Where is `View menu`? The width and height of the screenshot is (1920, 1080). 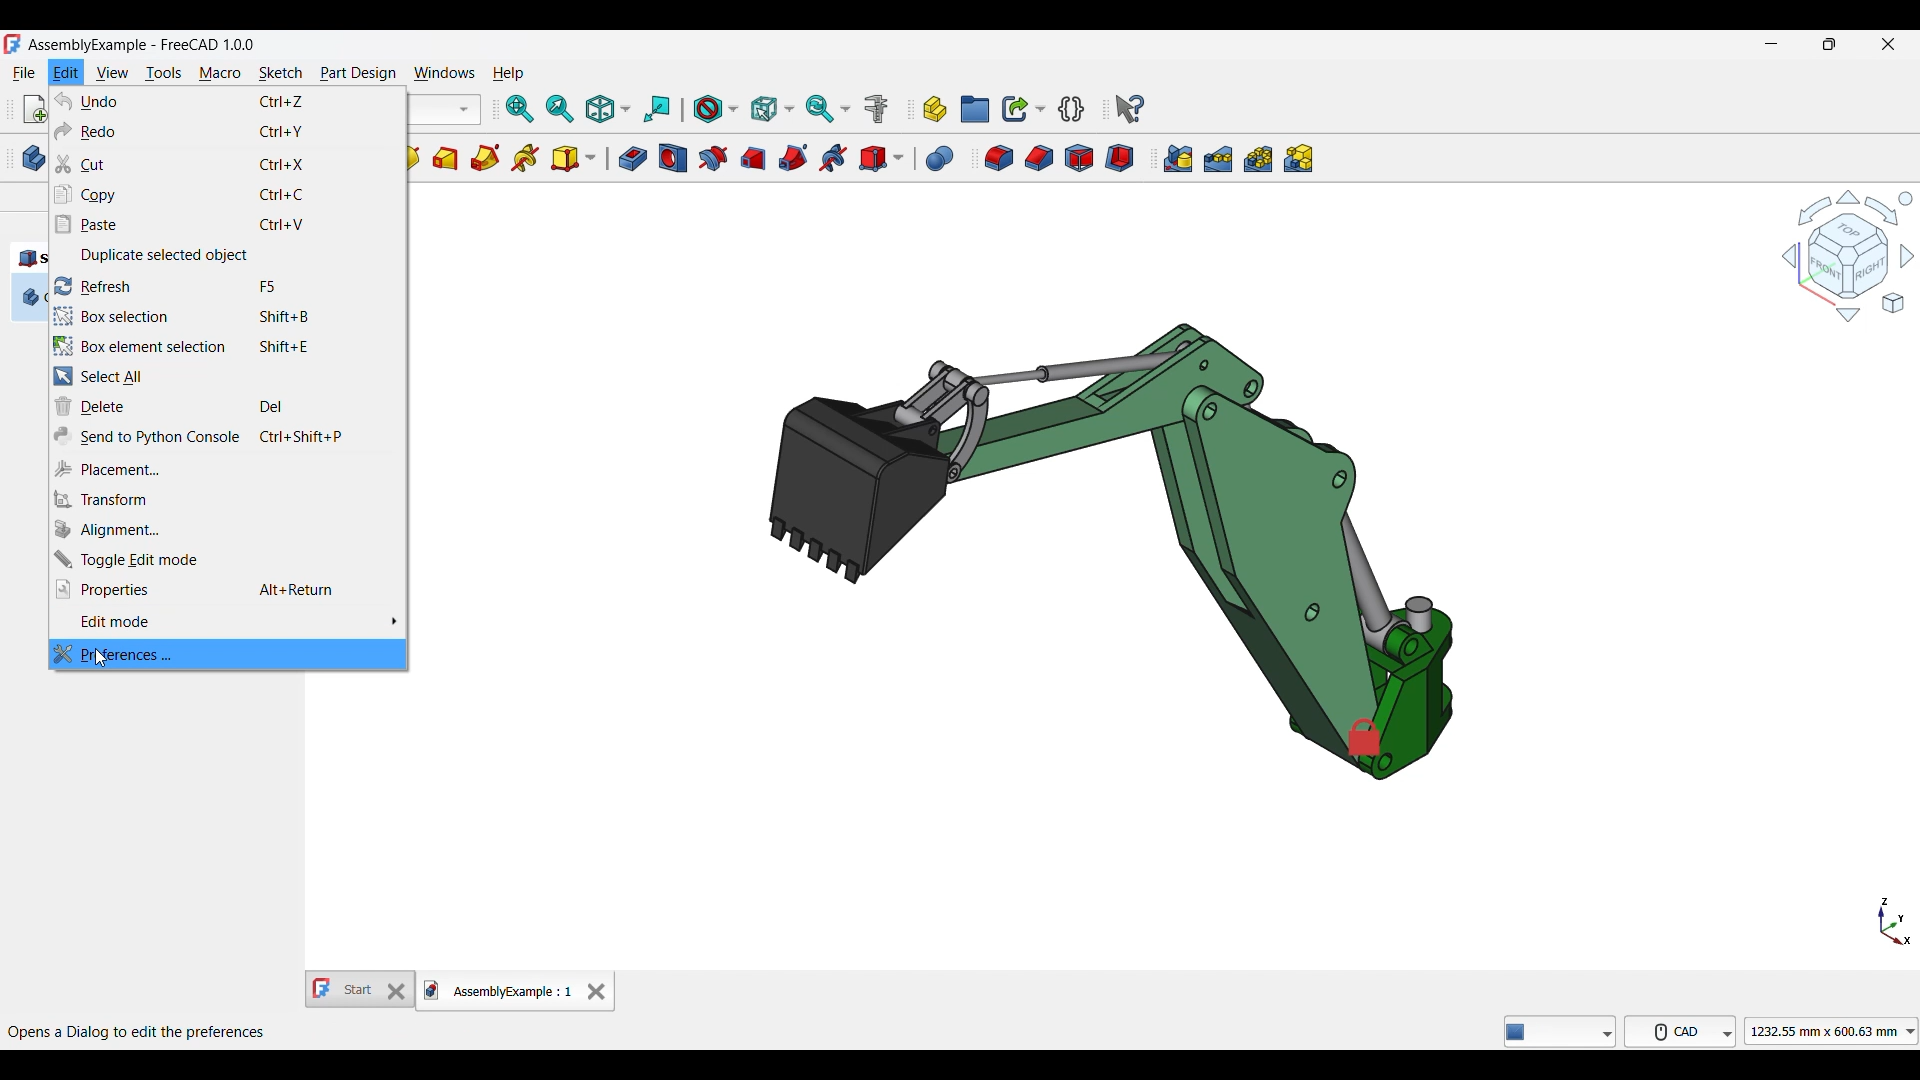 View menu is located at coordinates (112, 73).